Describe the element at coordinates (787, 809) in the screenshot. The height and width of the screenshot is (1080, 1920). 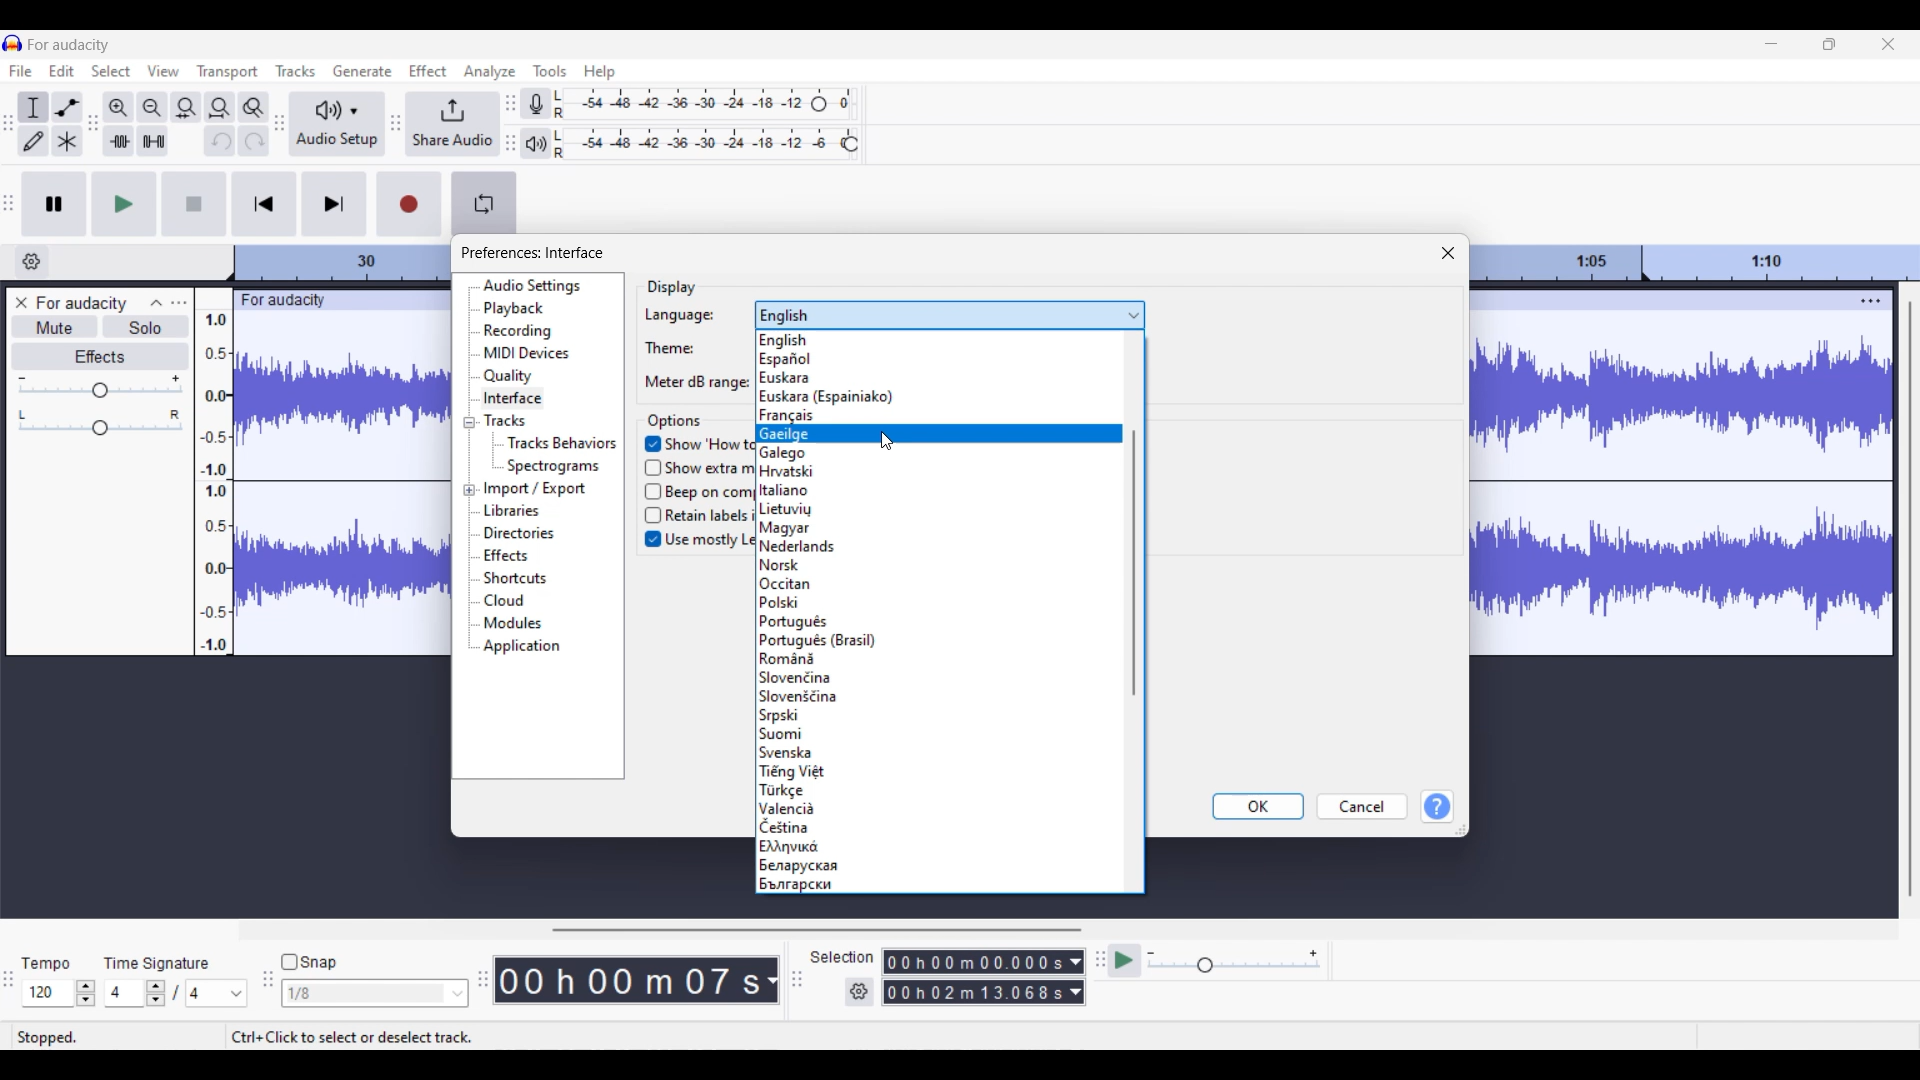
I see `Valencia` at that location.